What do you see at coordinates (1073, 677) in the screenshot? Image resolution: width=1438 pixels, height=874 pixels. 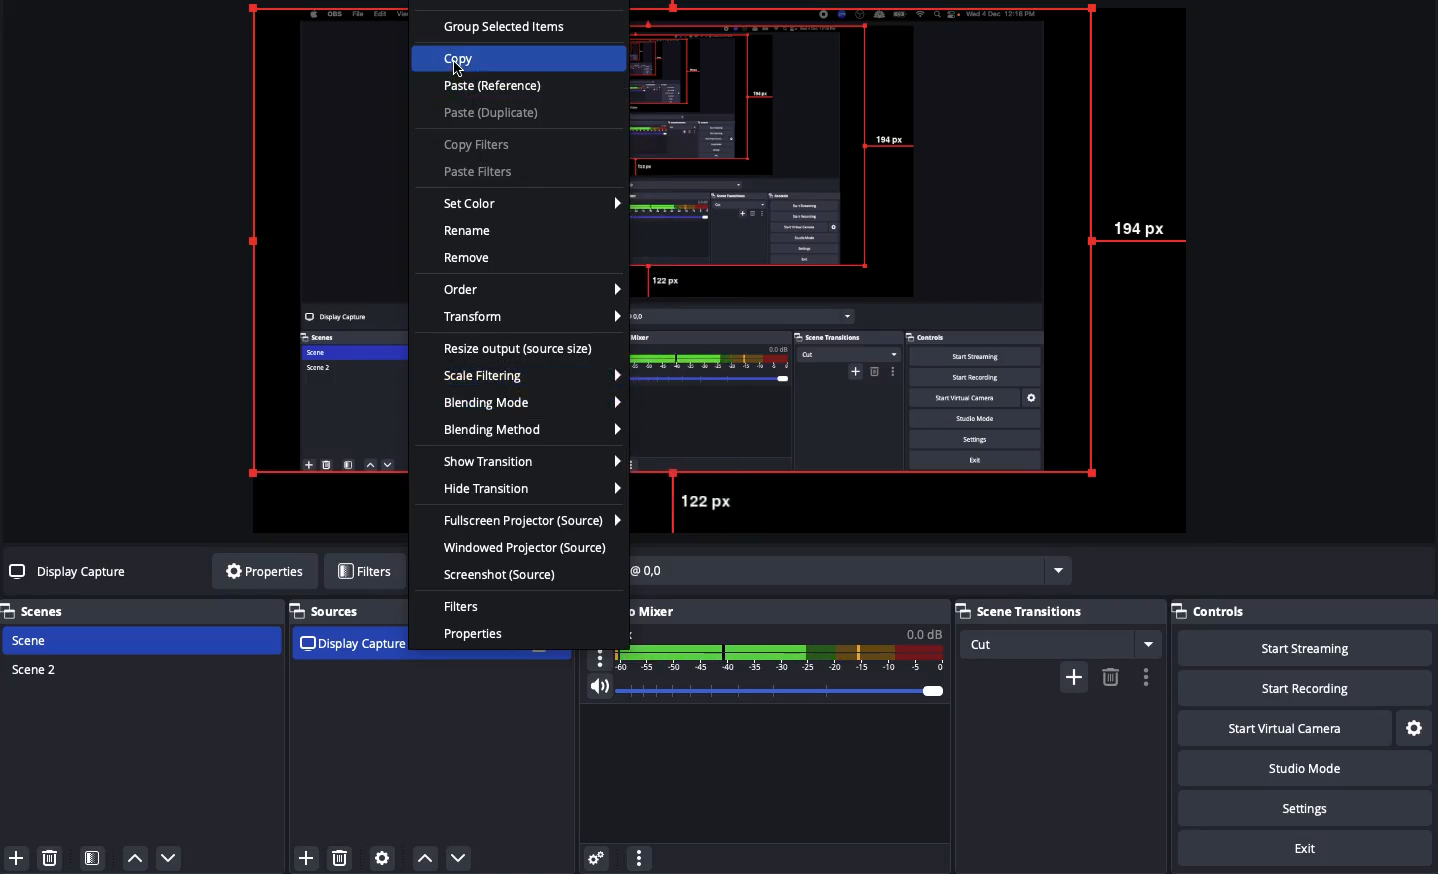 I see `add` at bounding box center [1073, 677].